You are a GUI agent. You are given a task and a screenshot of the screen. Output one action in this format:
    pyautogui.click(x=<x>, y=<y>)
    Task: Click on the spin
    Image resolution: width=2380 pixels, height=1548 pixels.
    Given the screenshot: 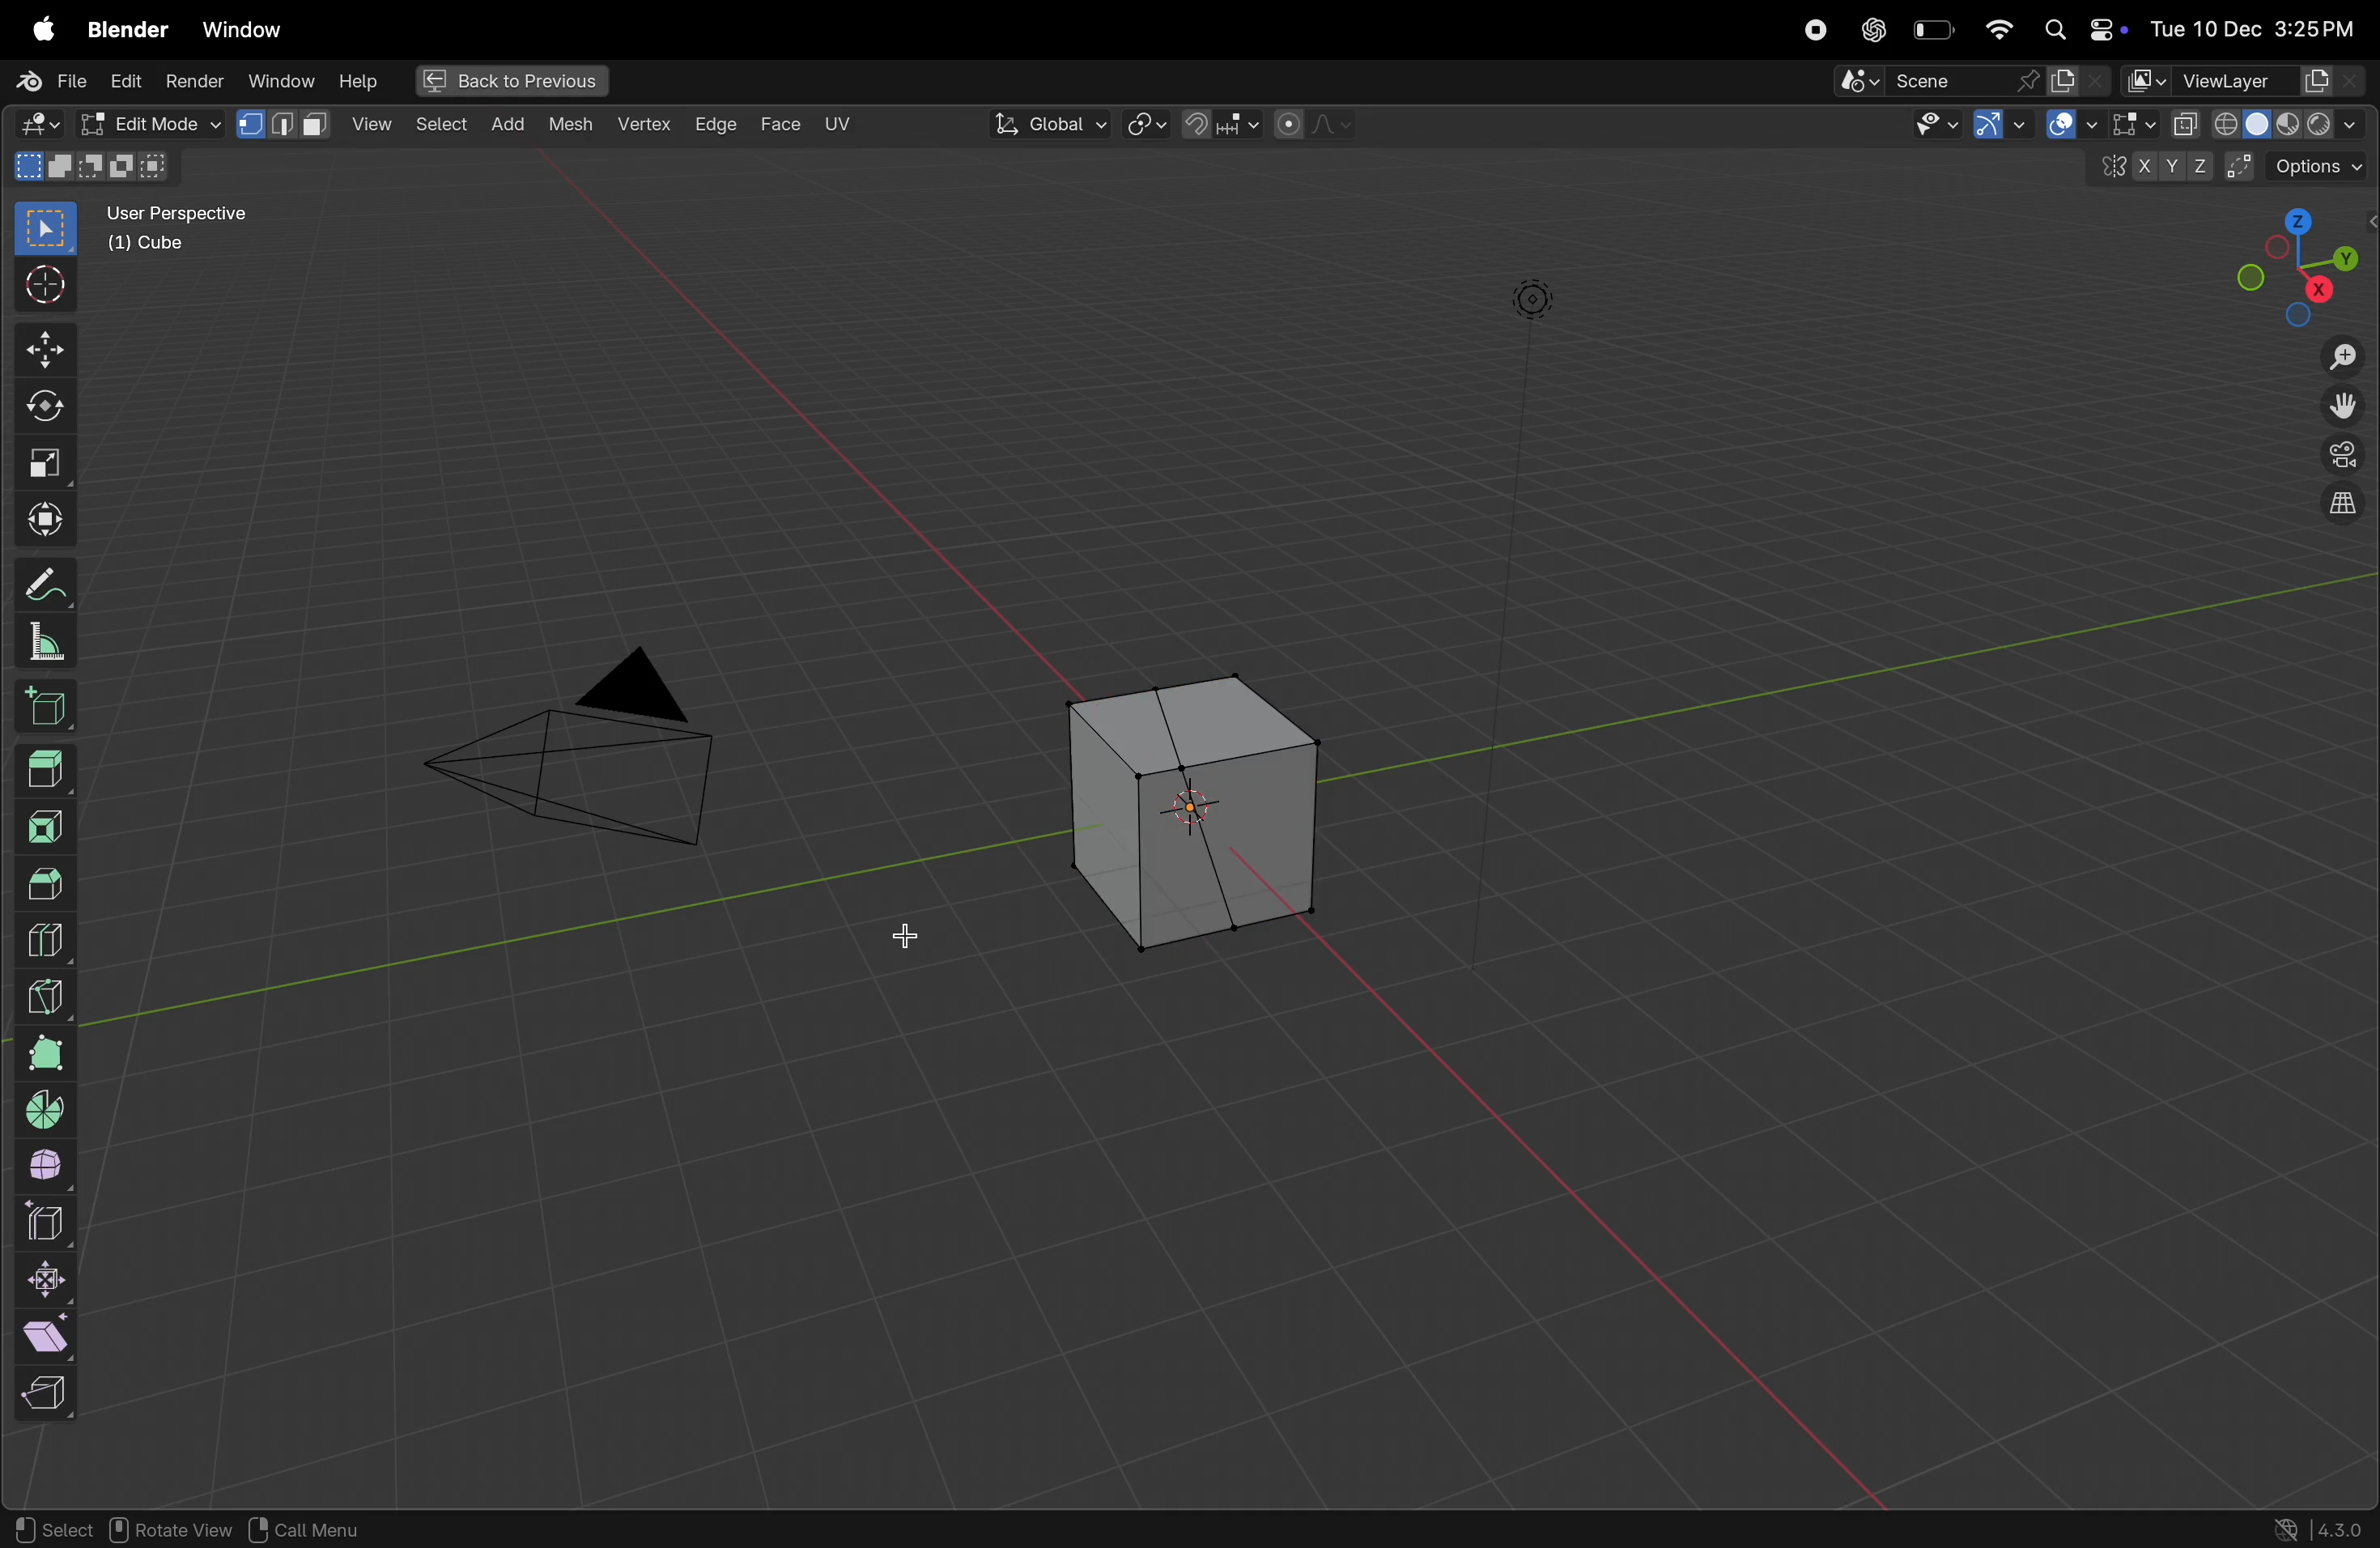 What is the action you would take?
    pyautogui.click(x=48, y=1112)
    